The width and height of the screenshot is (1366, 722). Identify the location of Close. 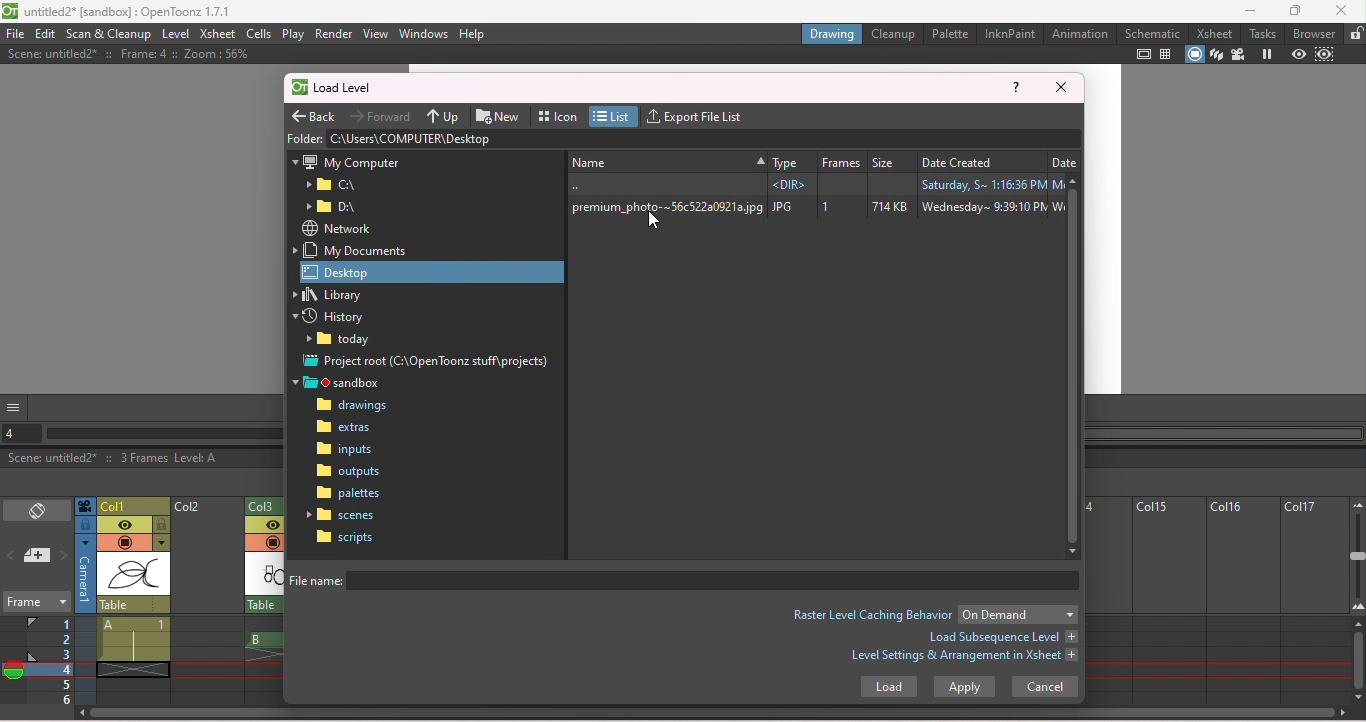
(1061, 88).